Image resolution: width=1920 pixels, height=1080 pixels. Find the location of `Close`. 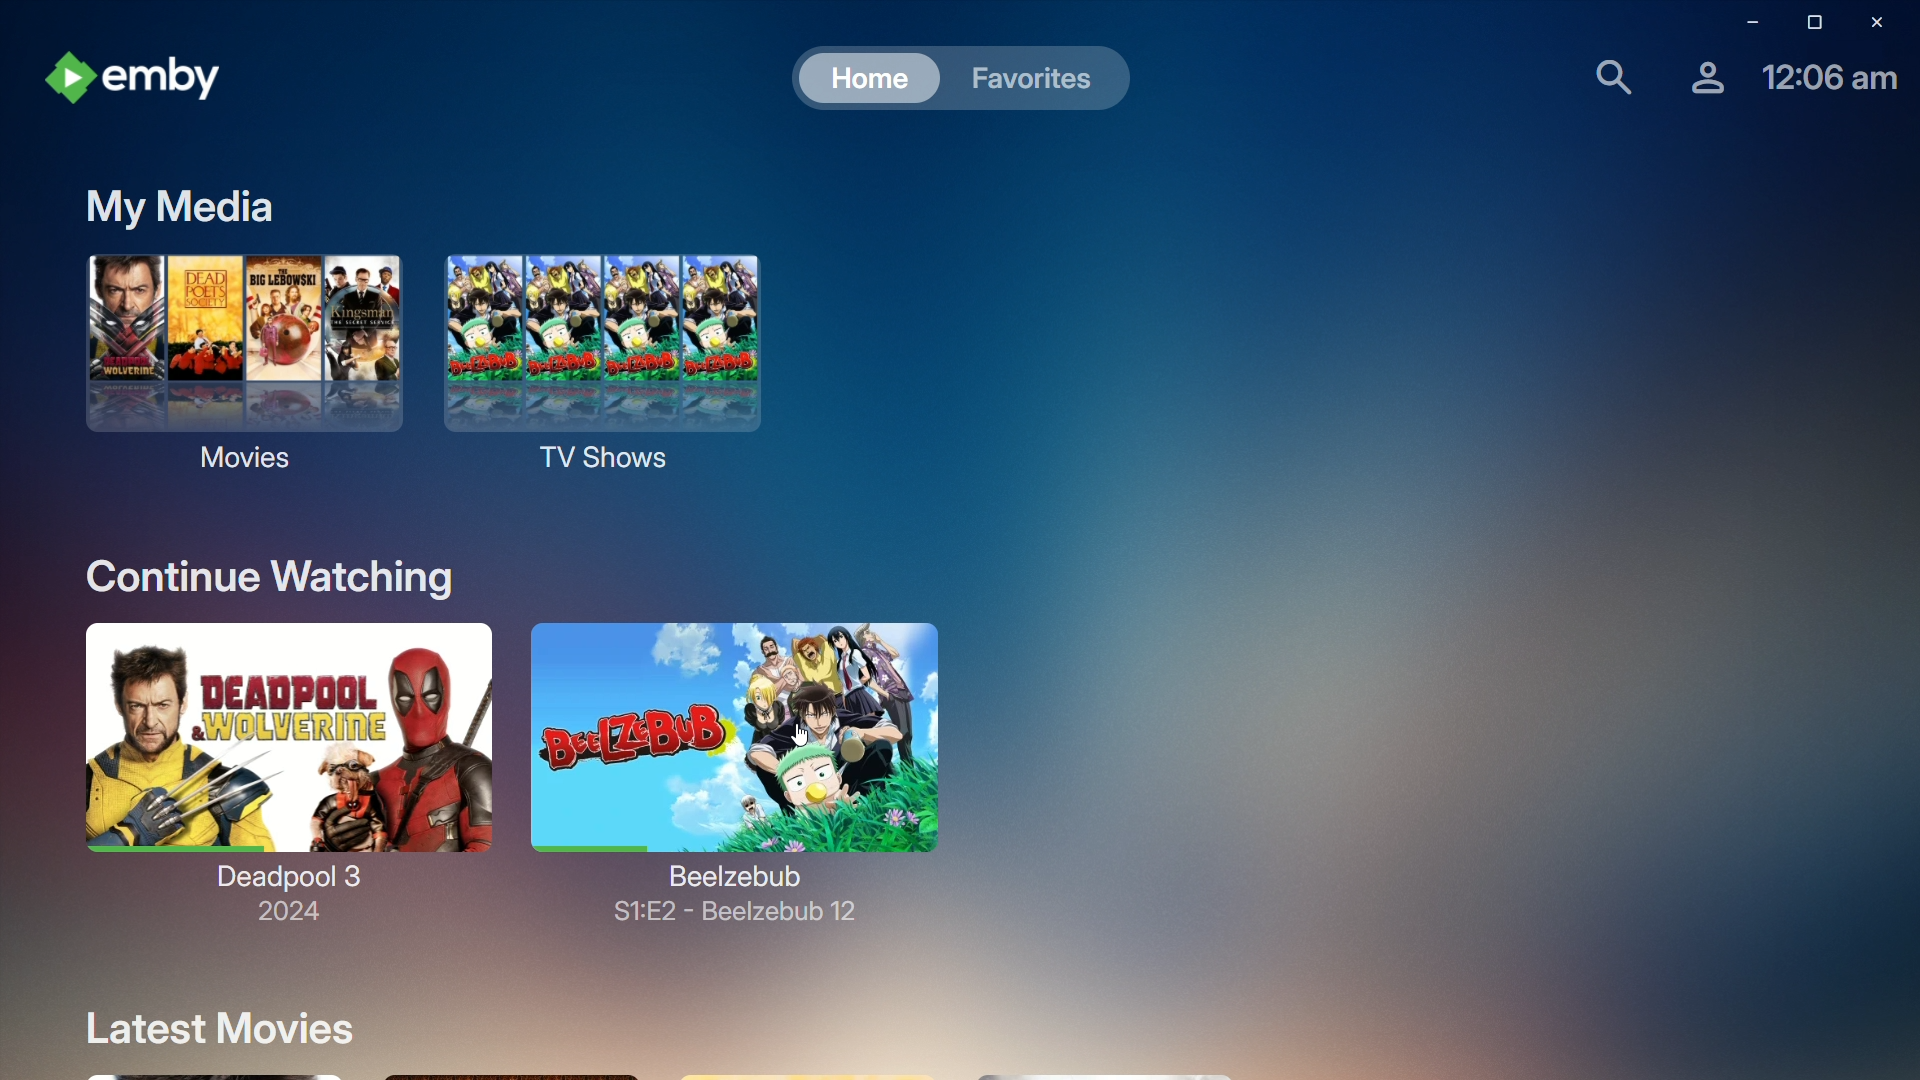

Close is located at coordinates (1880, 25).